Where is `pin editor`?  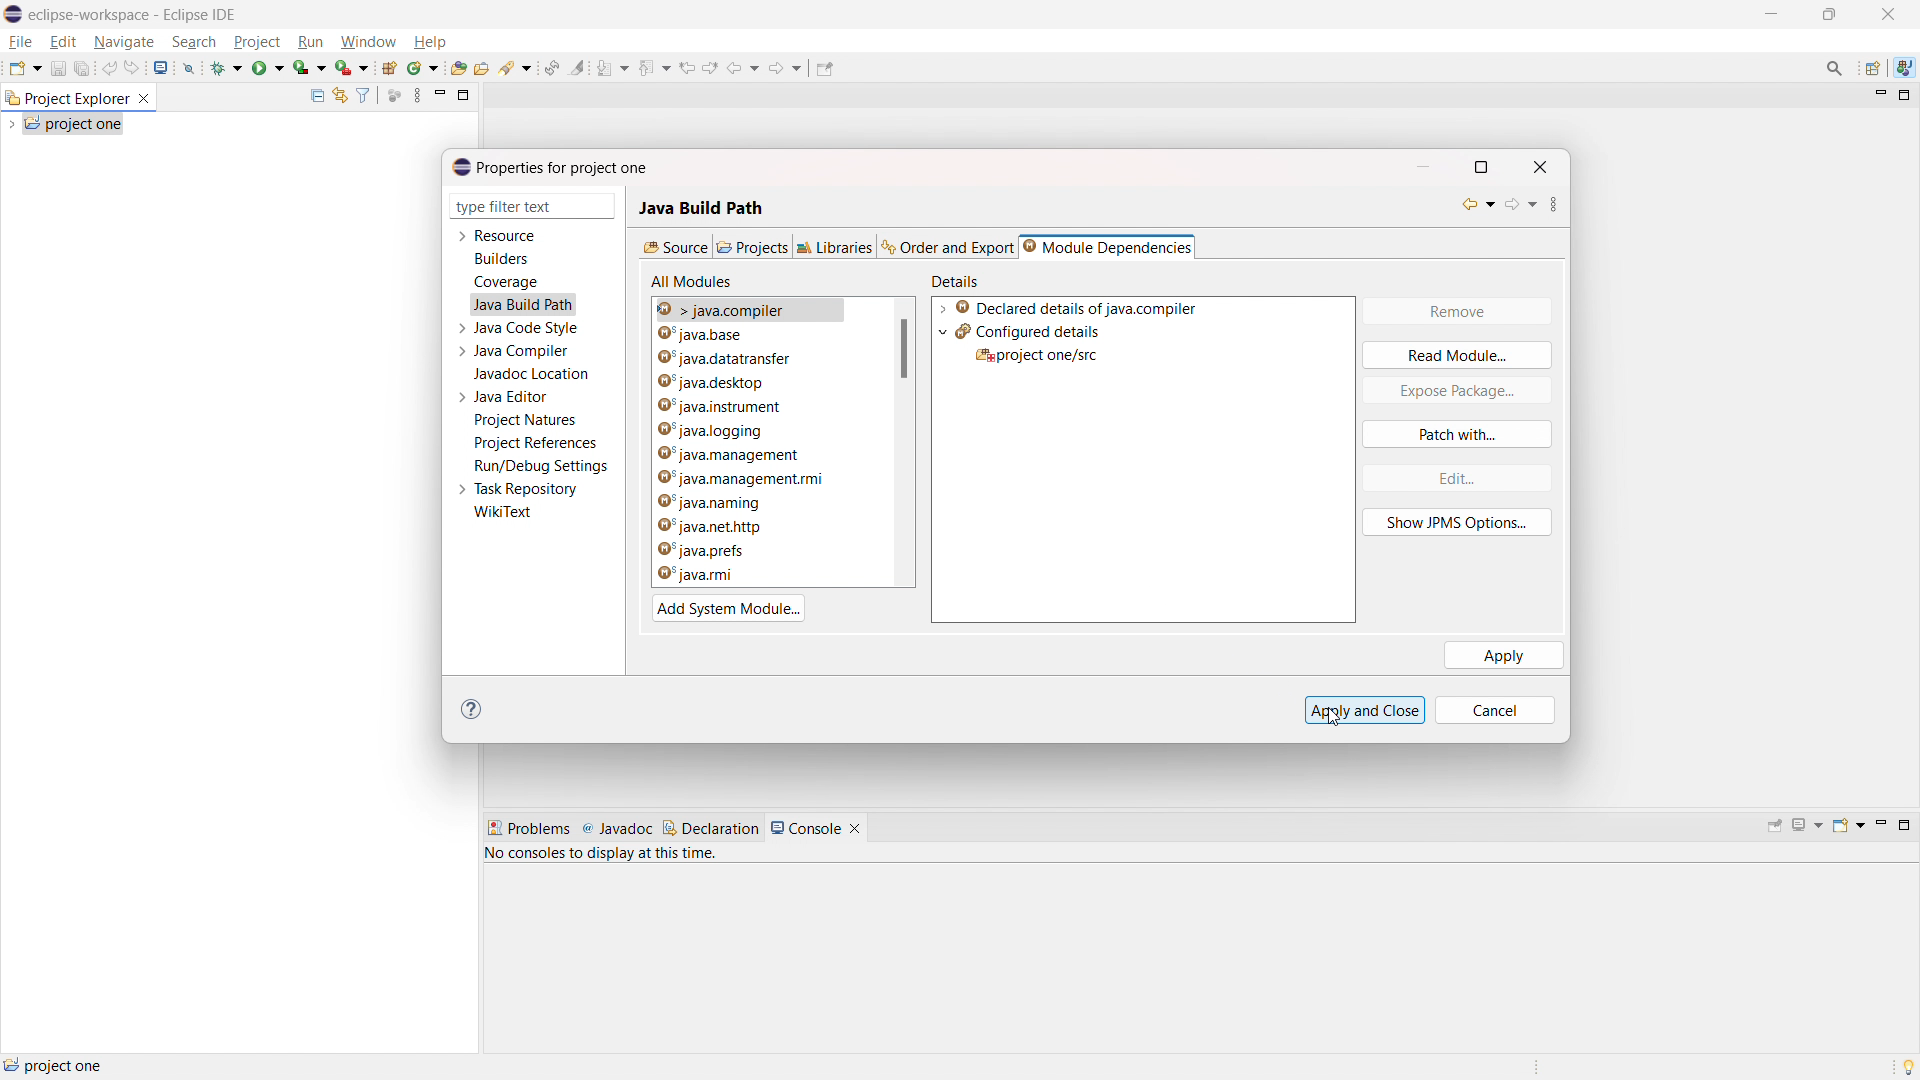 pin editor is located at coordinates (825, 68).